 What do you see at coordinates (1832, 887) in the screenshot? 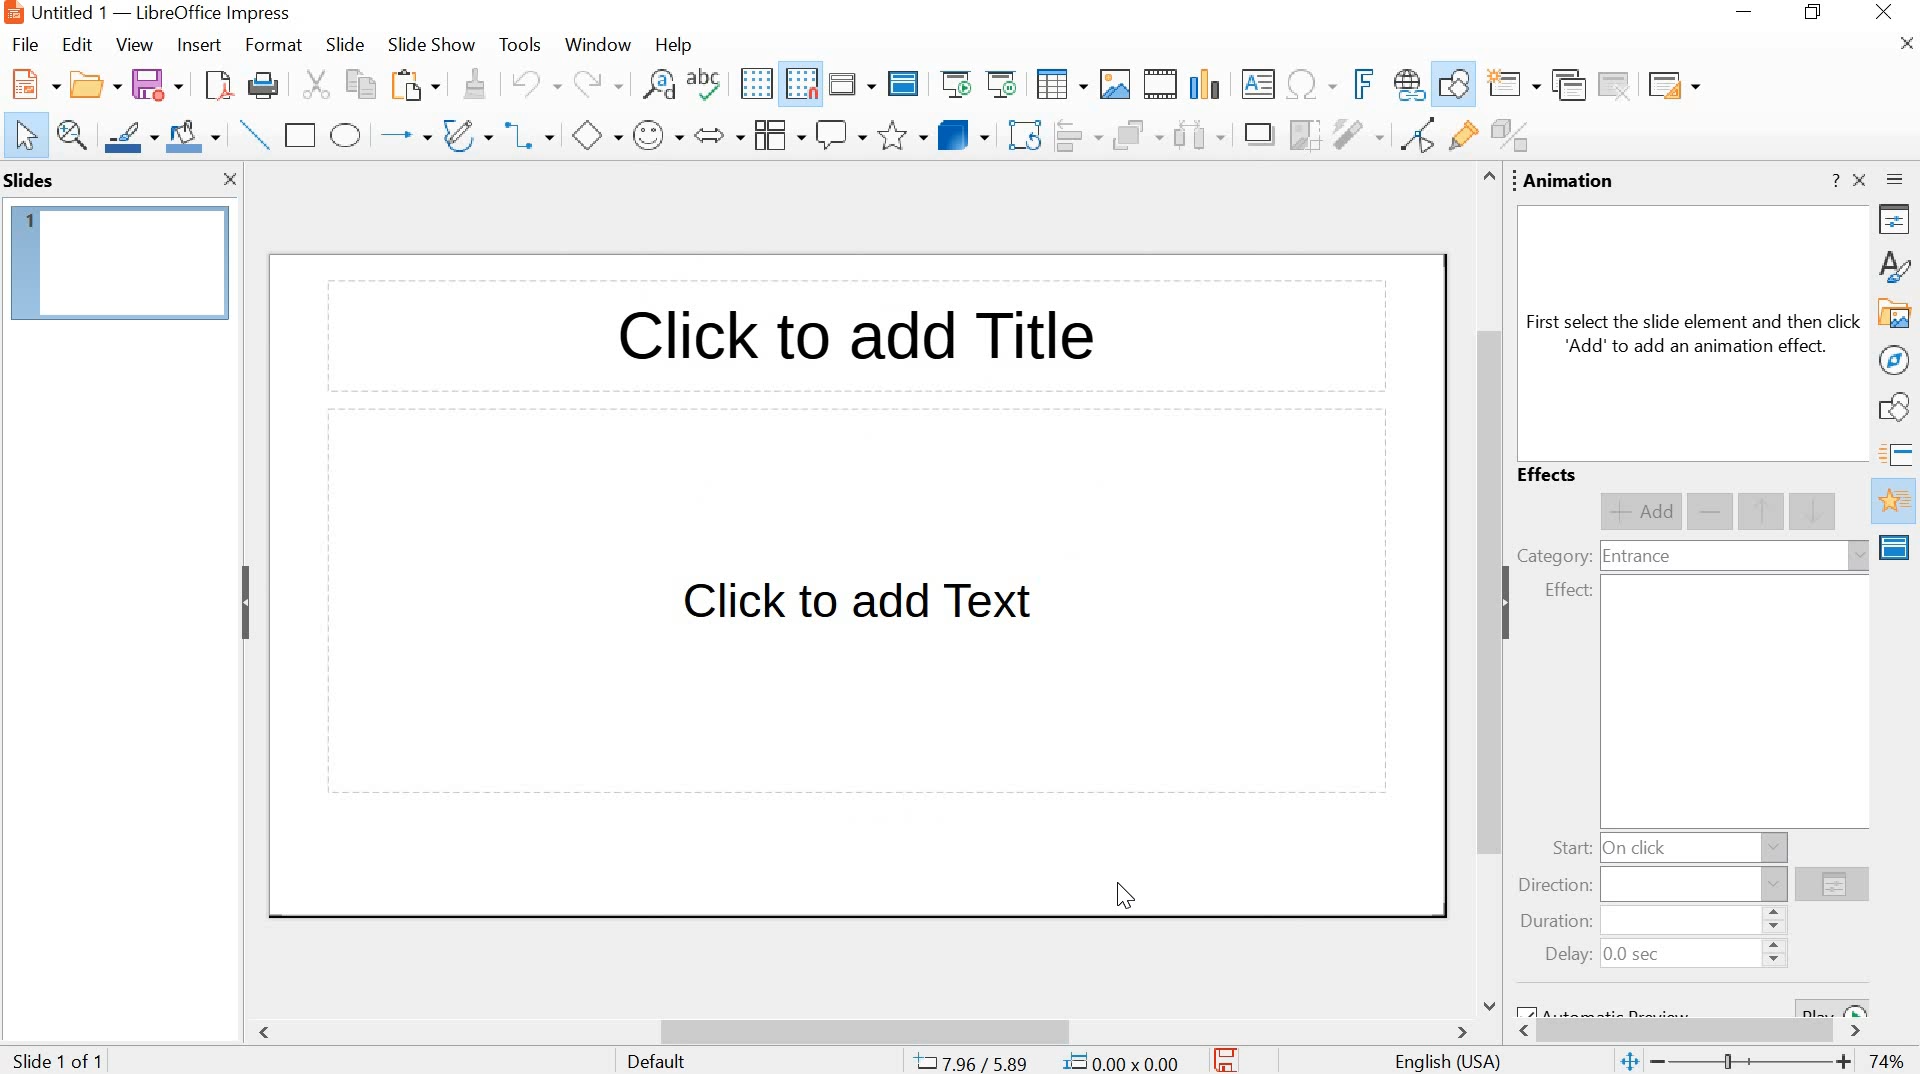
I see `options` at bounding box center [1832, 887].